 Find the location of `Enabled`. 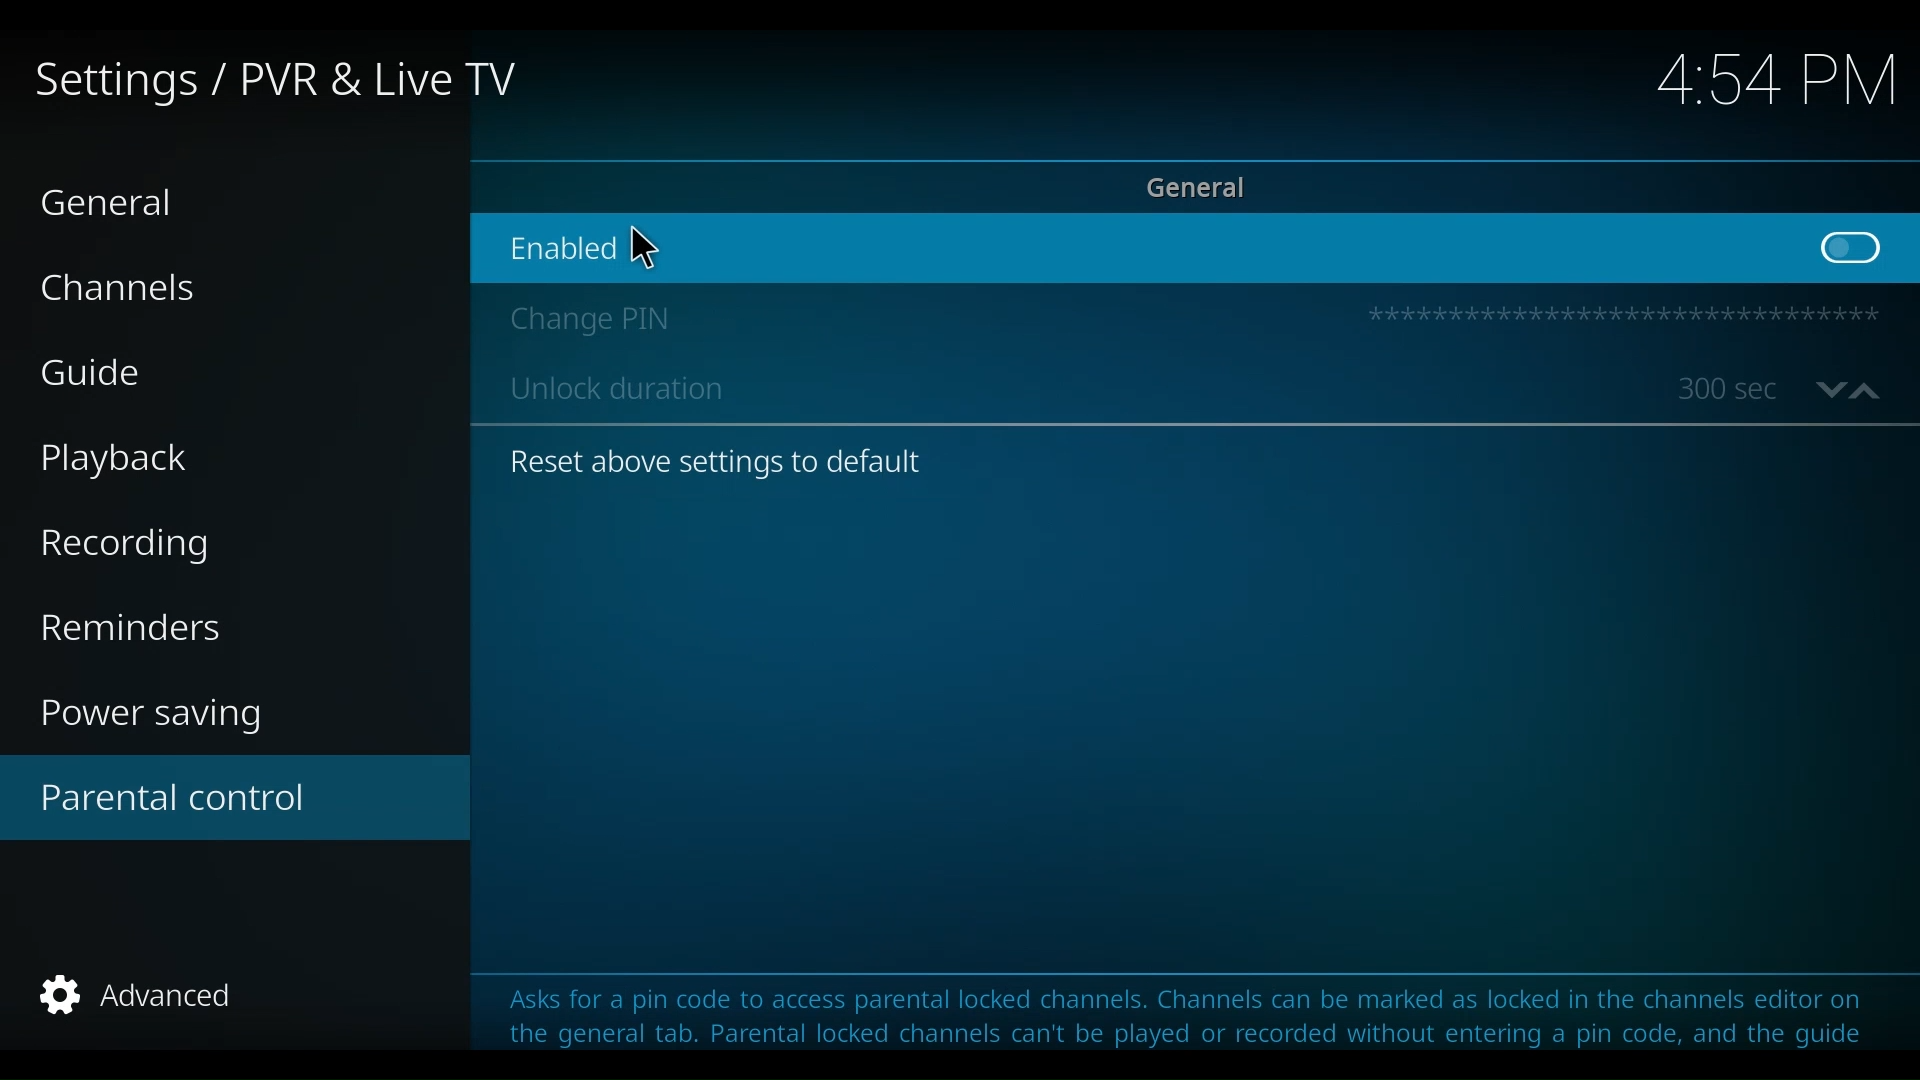

Enabled is located at coordinates (1133, 248).